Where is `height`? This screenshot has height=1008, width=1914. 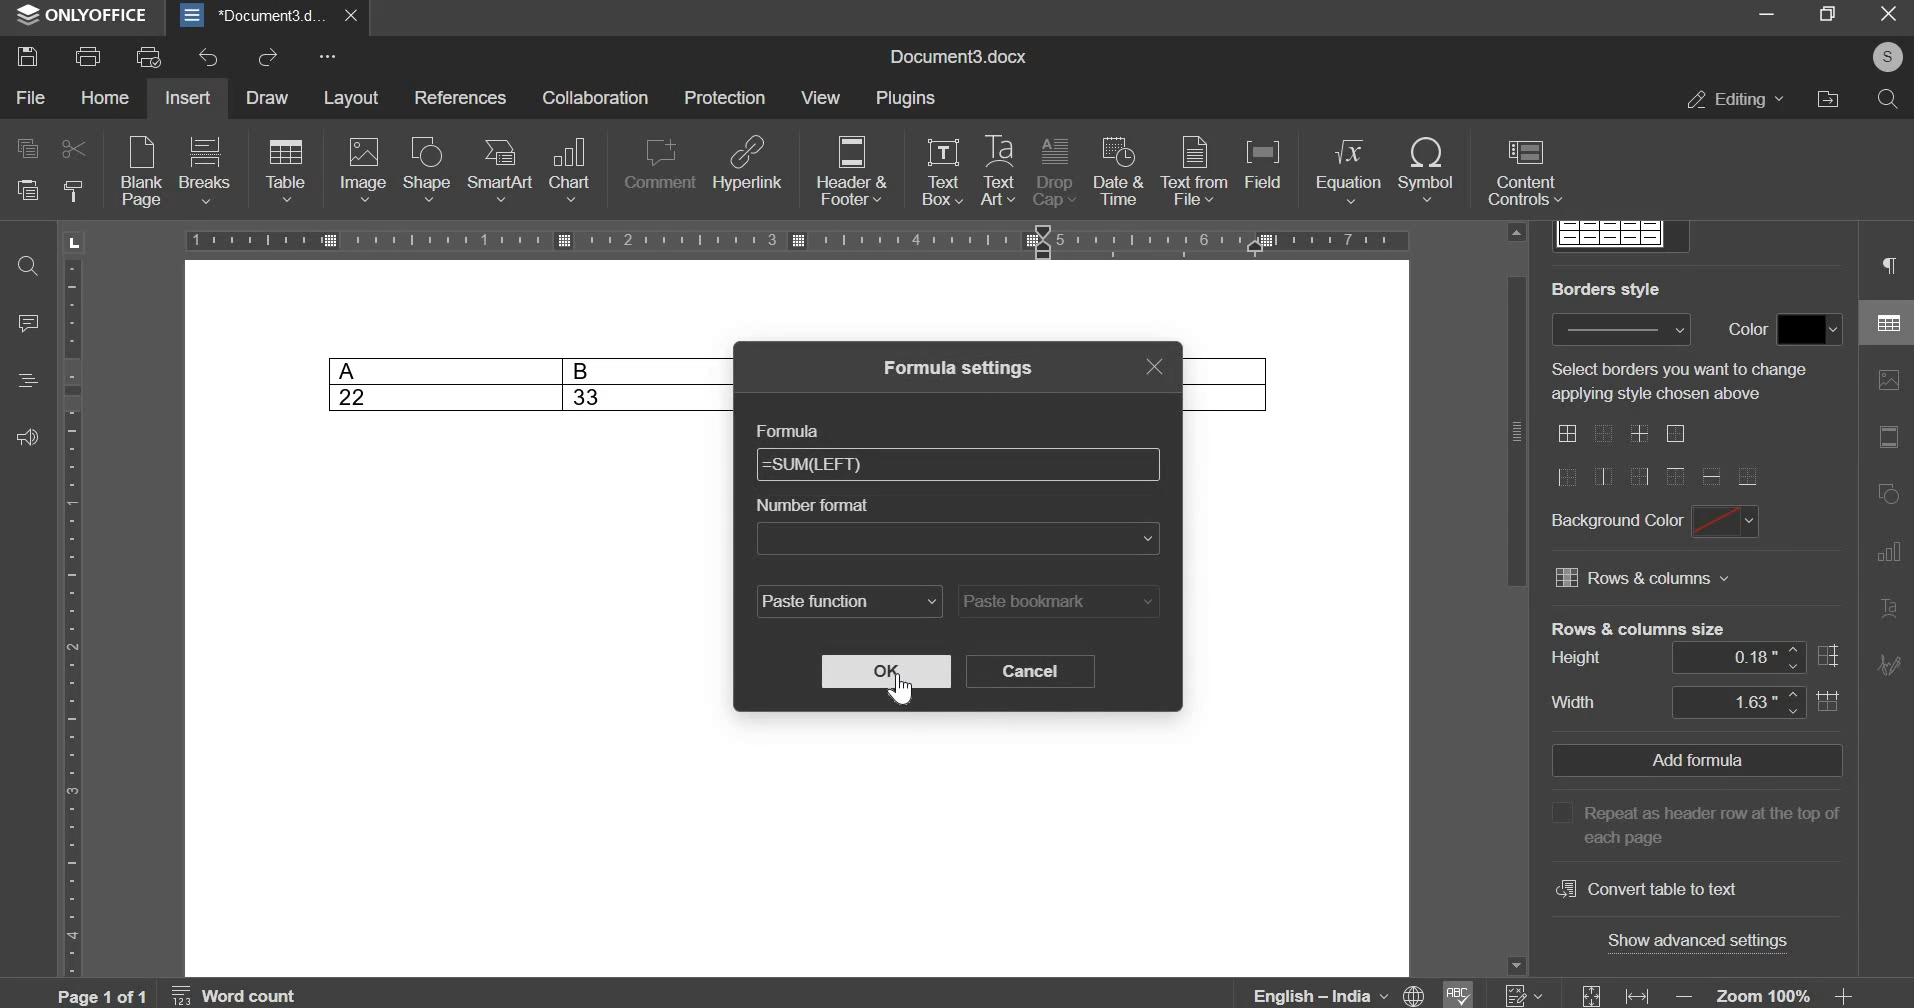 height is located at coordinates (1577, 659).